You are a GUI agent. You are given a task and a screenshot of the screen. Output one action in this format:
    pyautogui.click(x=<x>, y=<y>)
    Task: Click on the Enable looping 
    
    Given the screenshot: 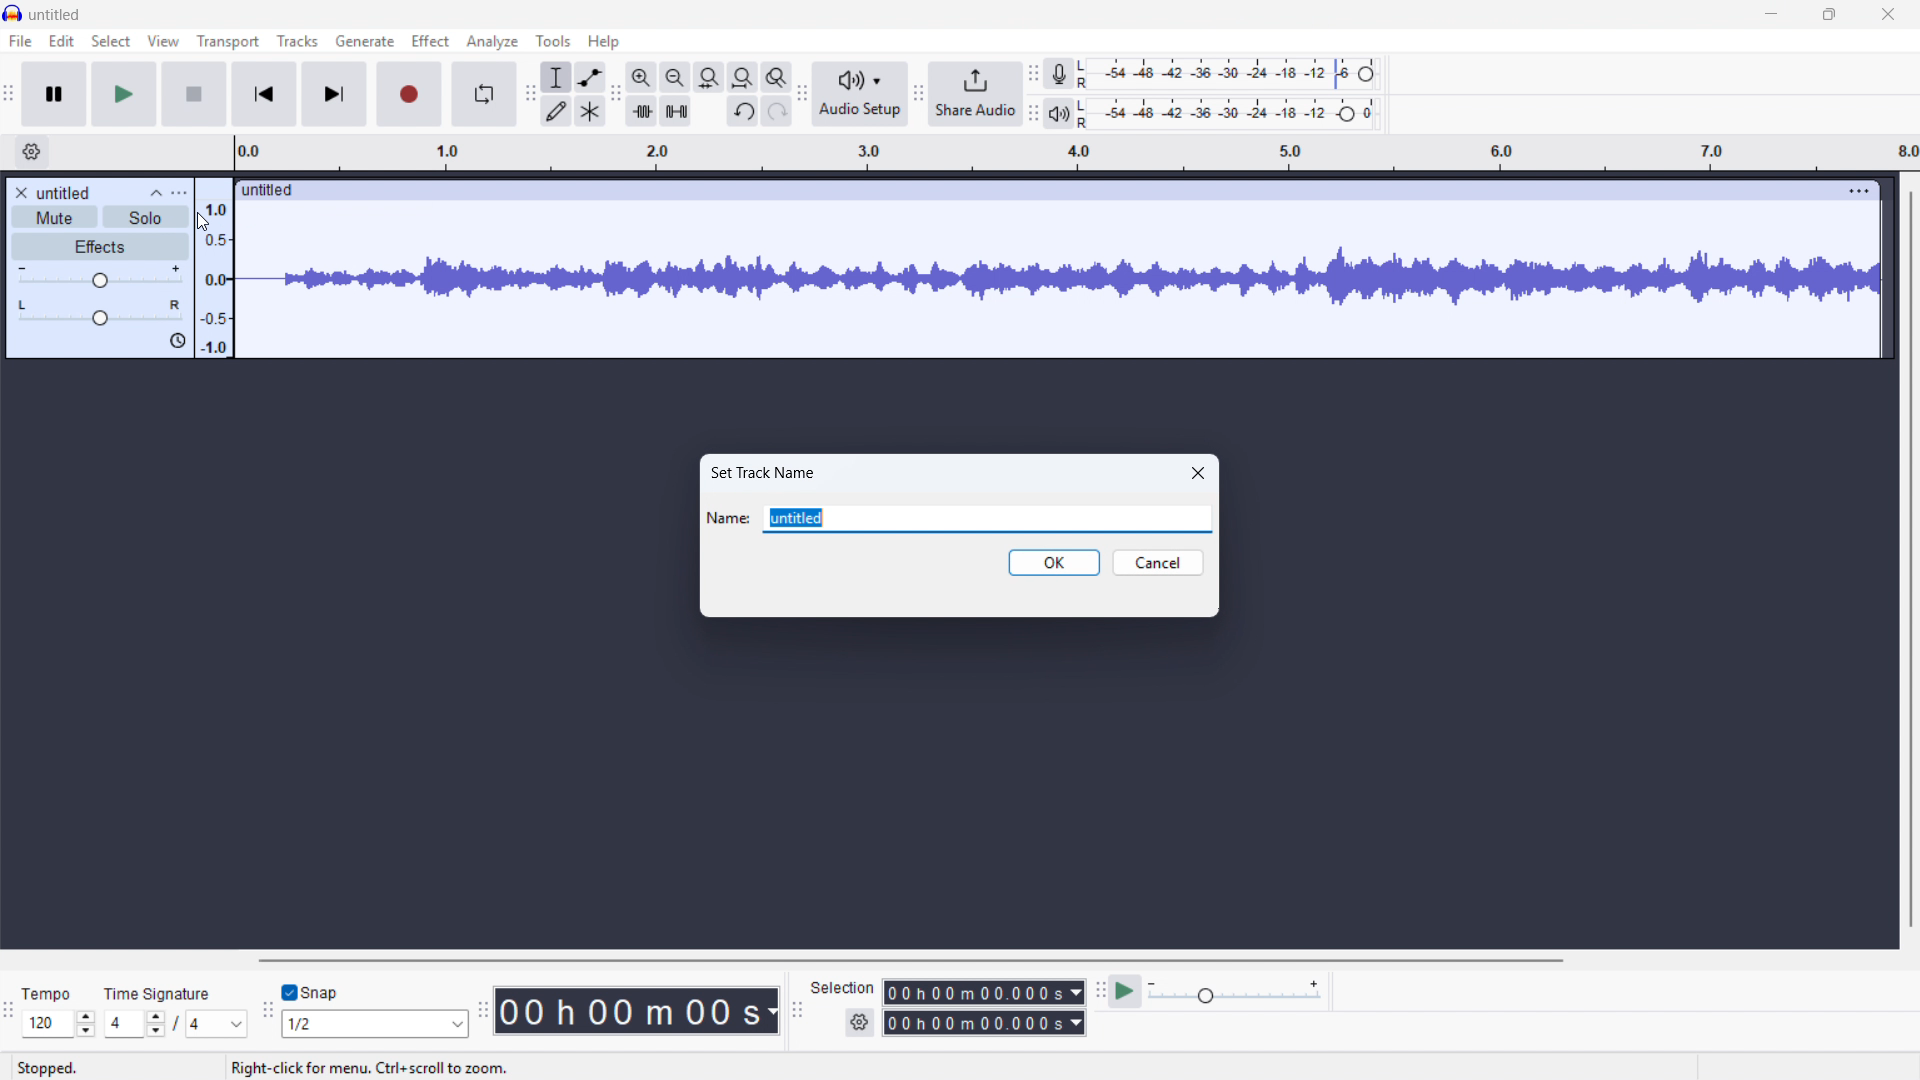 What is the action you would take?
    pyautogui.click(x=483, y=94)
    